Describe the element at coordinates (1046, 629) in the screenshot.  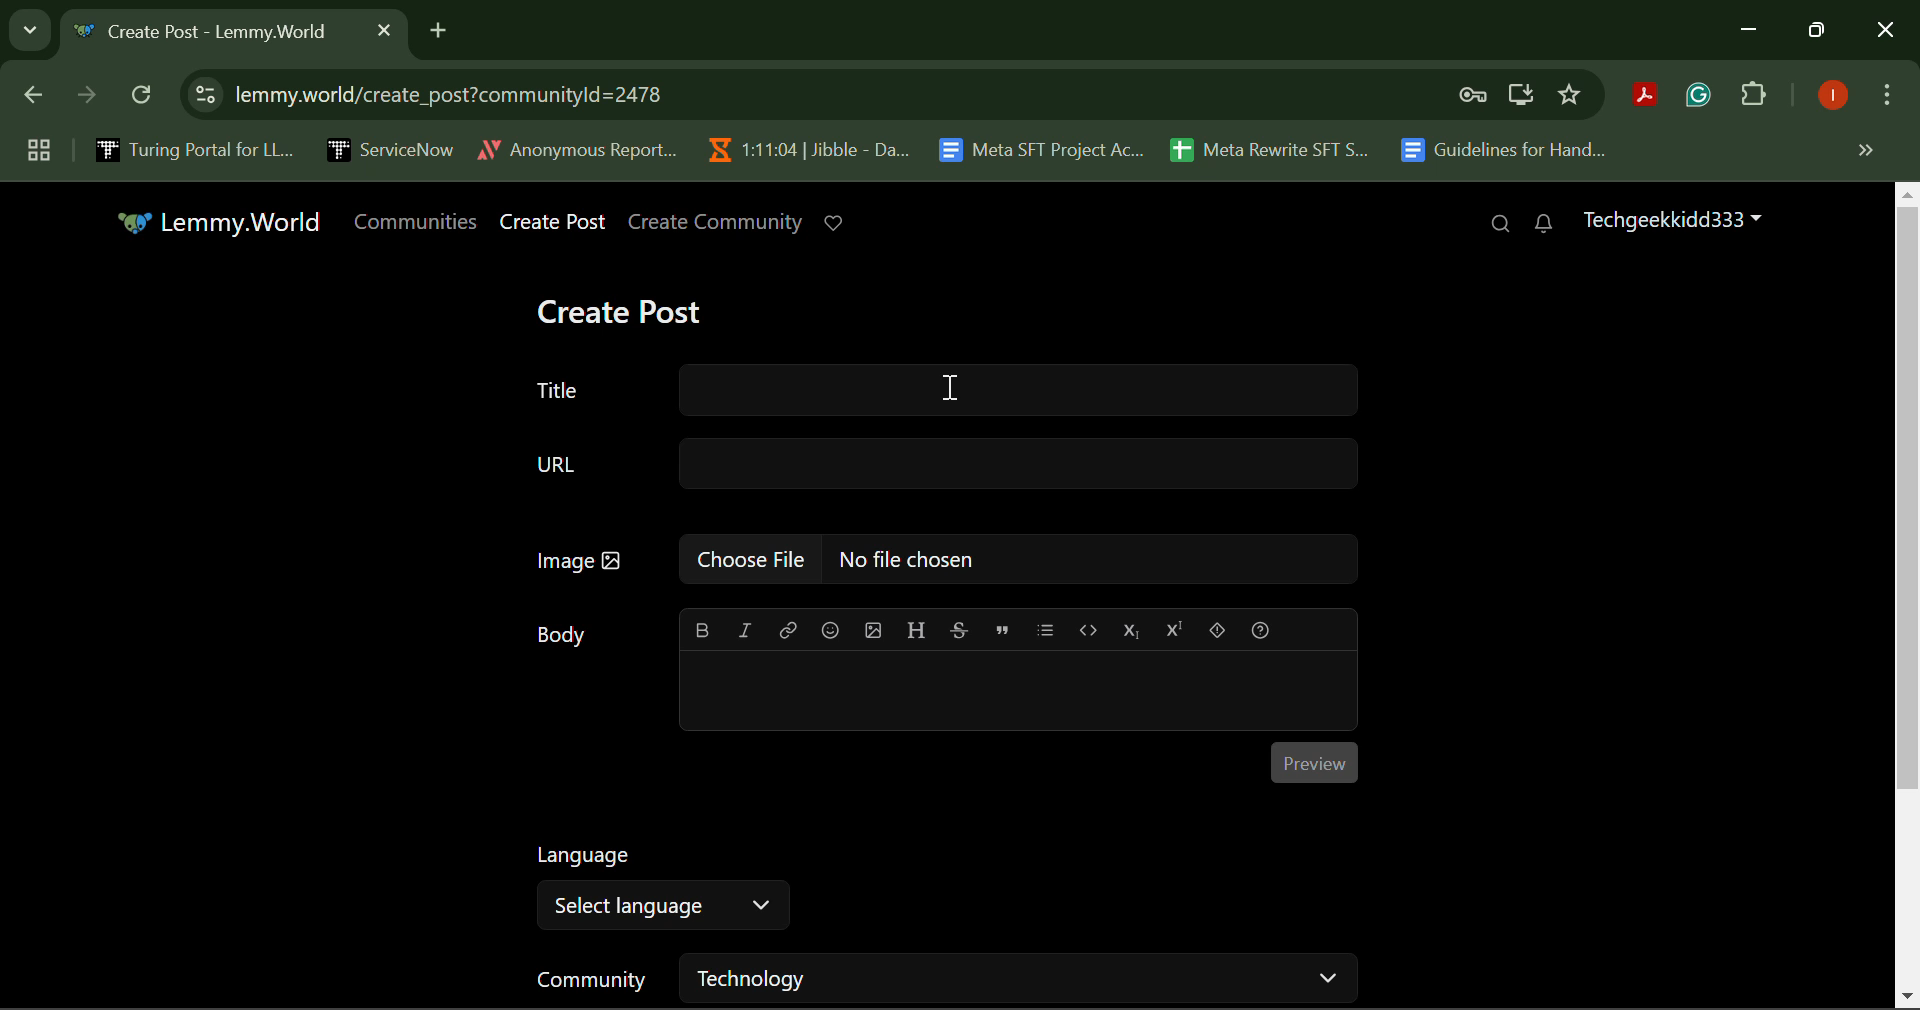
I see `list` at that location.